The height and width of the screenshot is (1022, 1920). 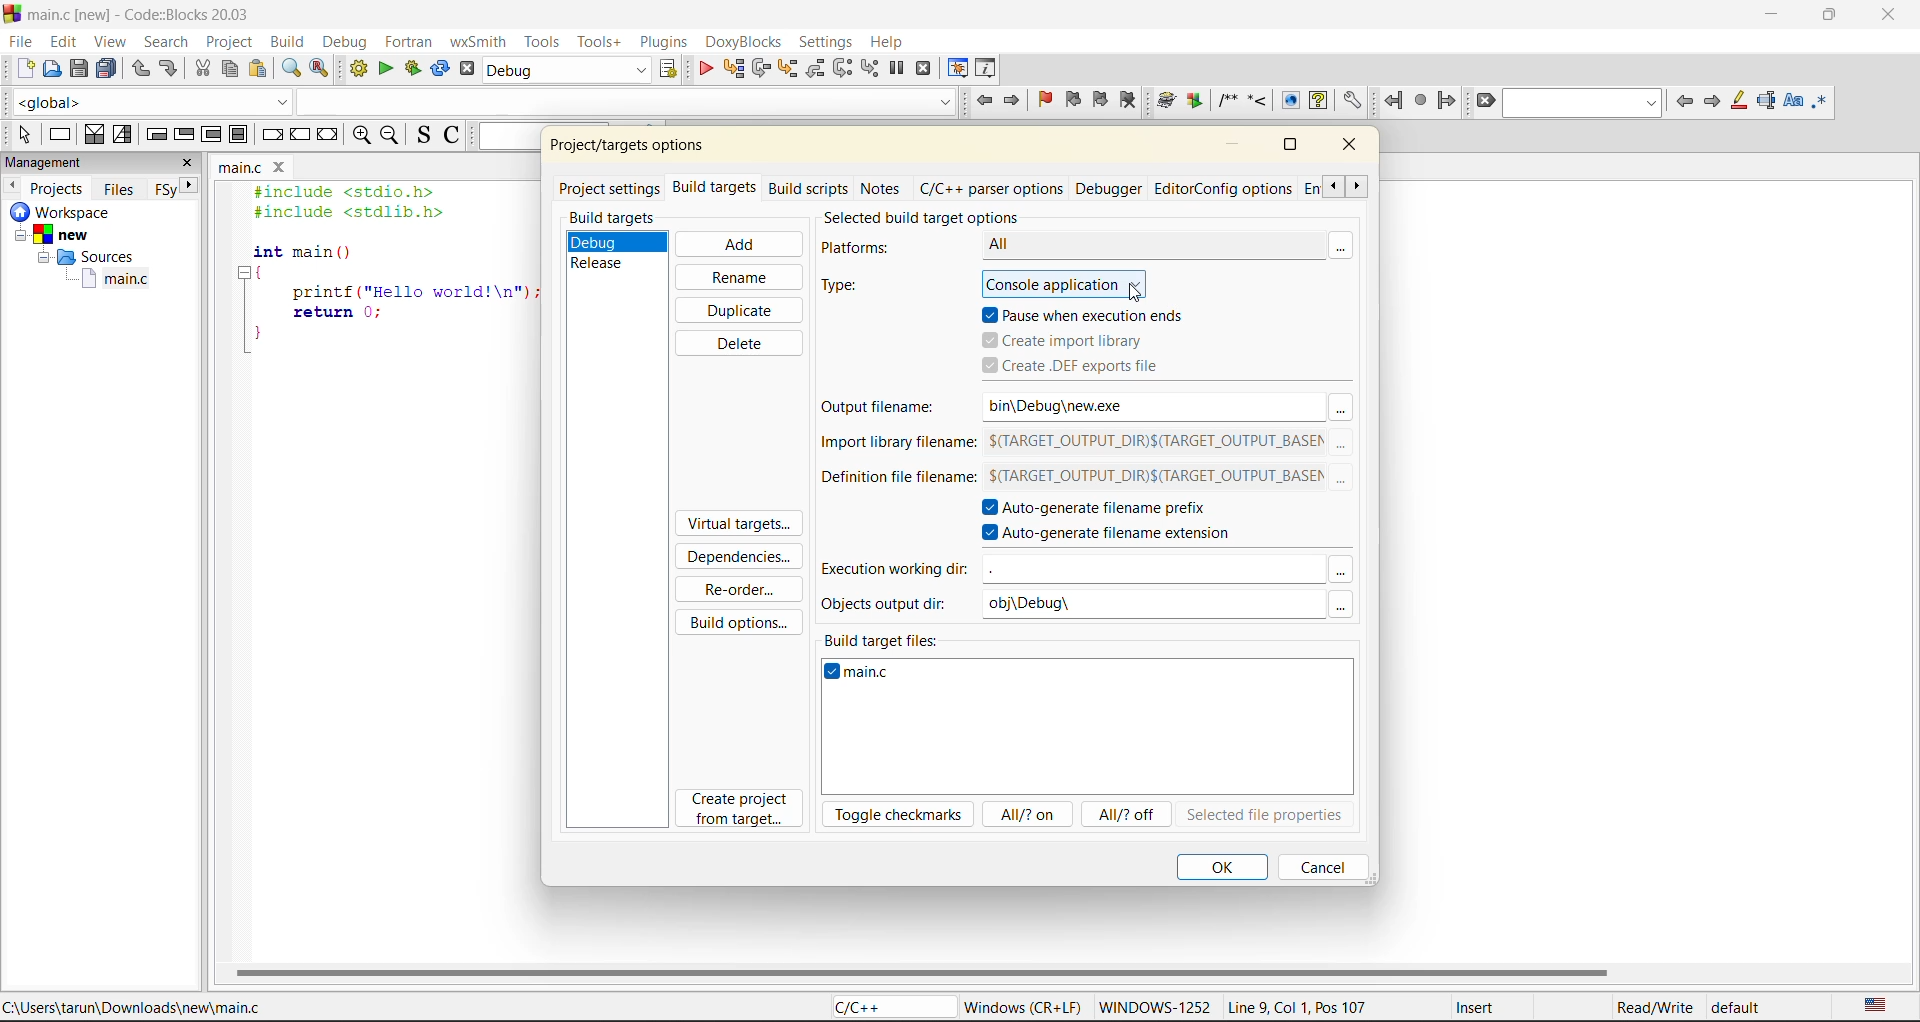 I want to click on continue instruction, so click(x=300, y=136).